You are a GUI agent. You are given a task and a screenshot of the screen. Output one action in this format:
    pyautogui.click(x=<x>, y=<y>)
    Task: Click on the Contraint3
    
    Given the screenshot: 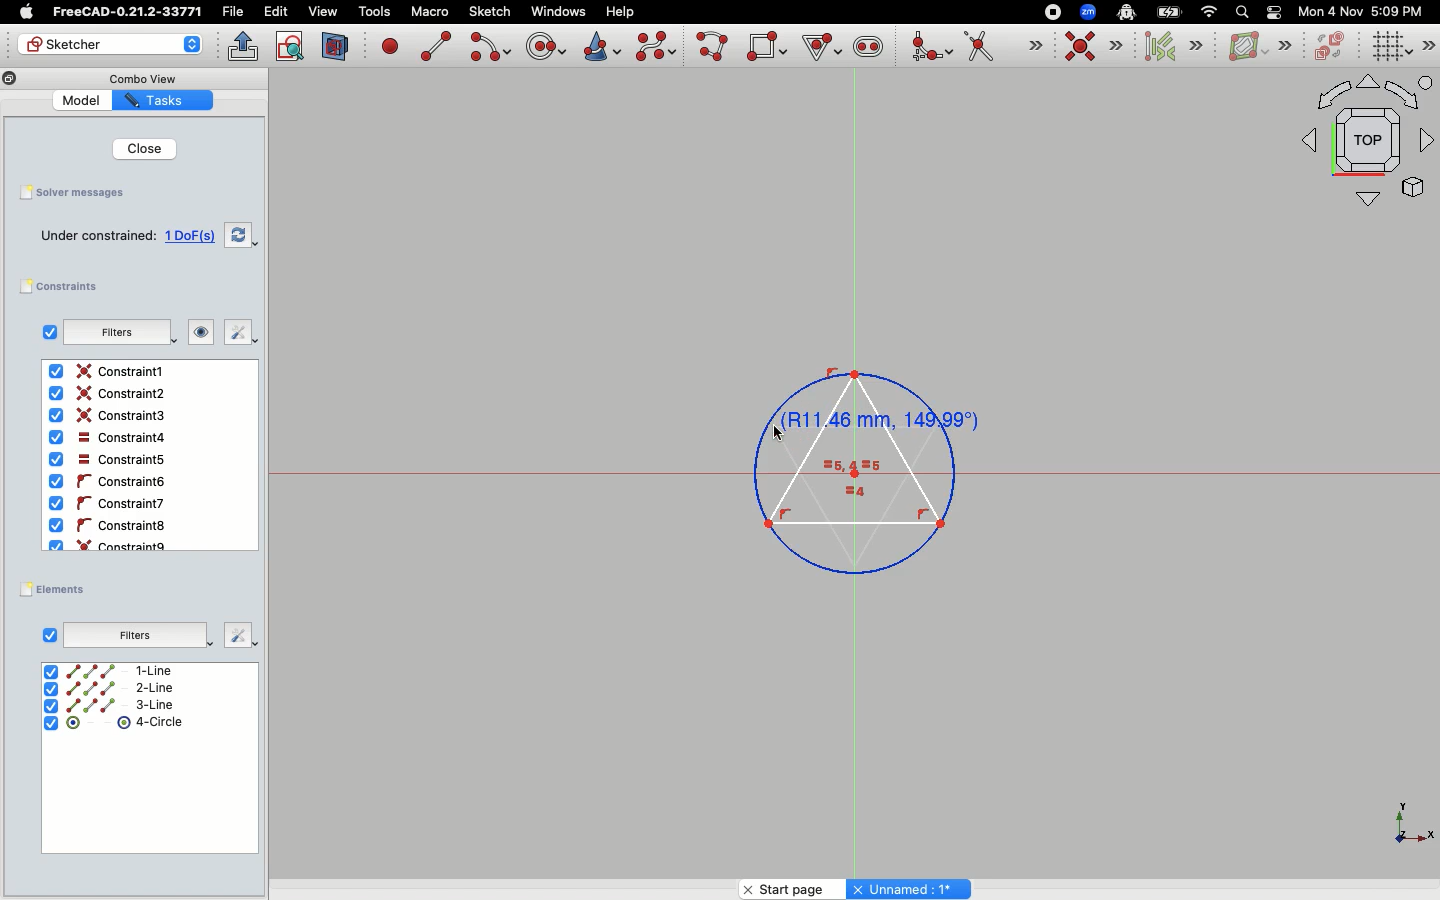 What is the action you would take?
    pyautogui.click(x=111, y=416)
    